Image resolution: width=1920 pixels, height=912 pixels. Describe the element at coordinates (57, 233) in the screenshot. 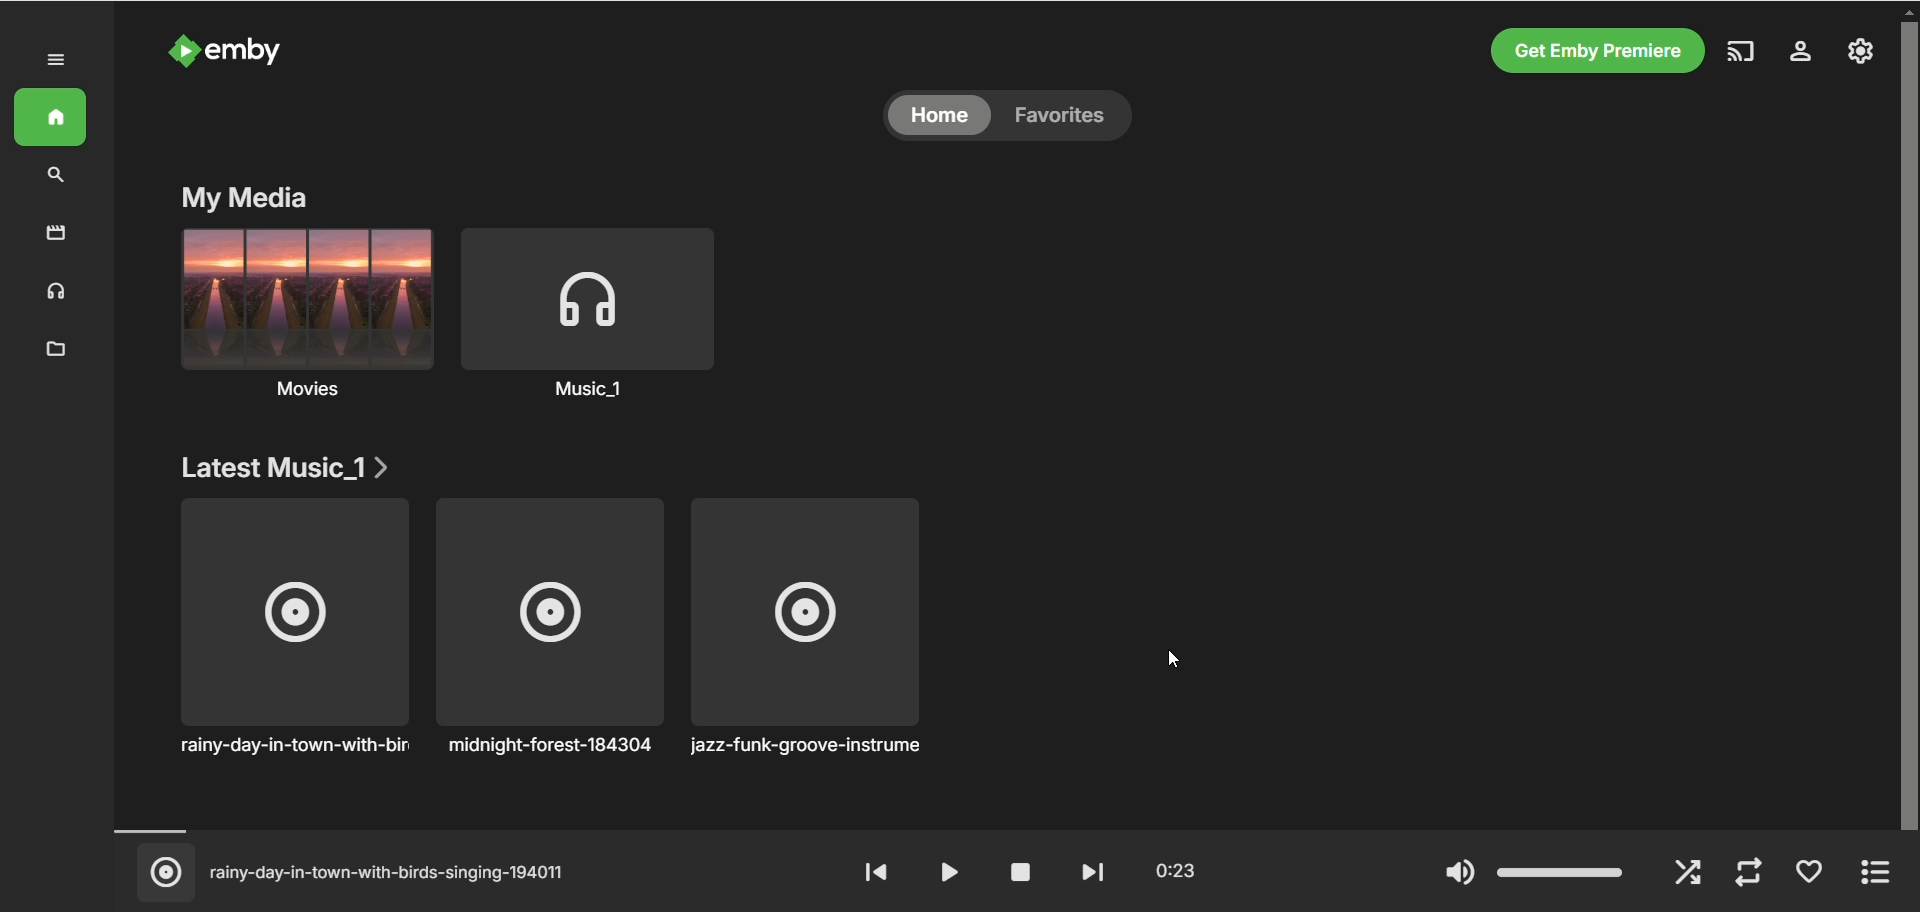

I see `movies` at that location.